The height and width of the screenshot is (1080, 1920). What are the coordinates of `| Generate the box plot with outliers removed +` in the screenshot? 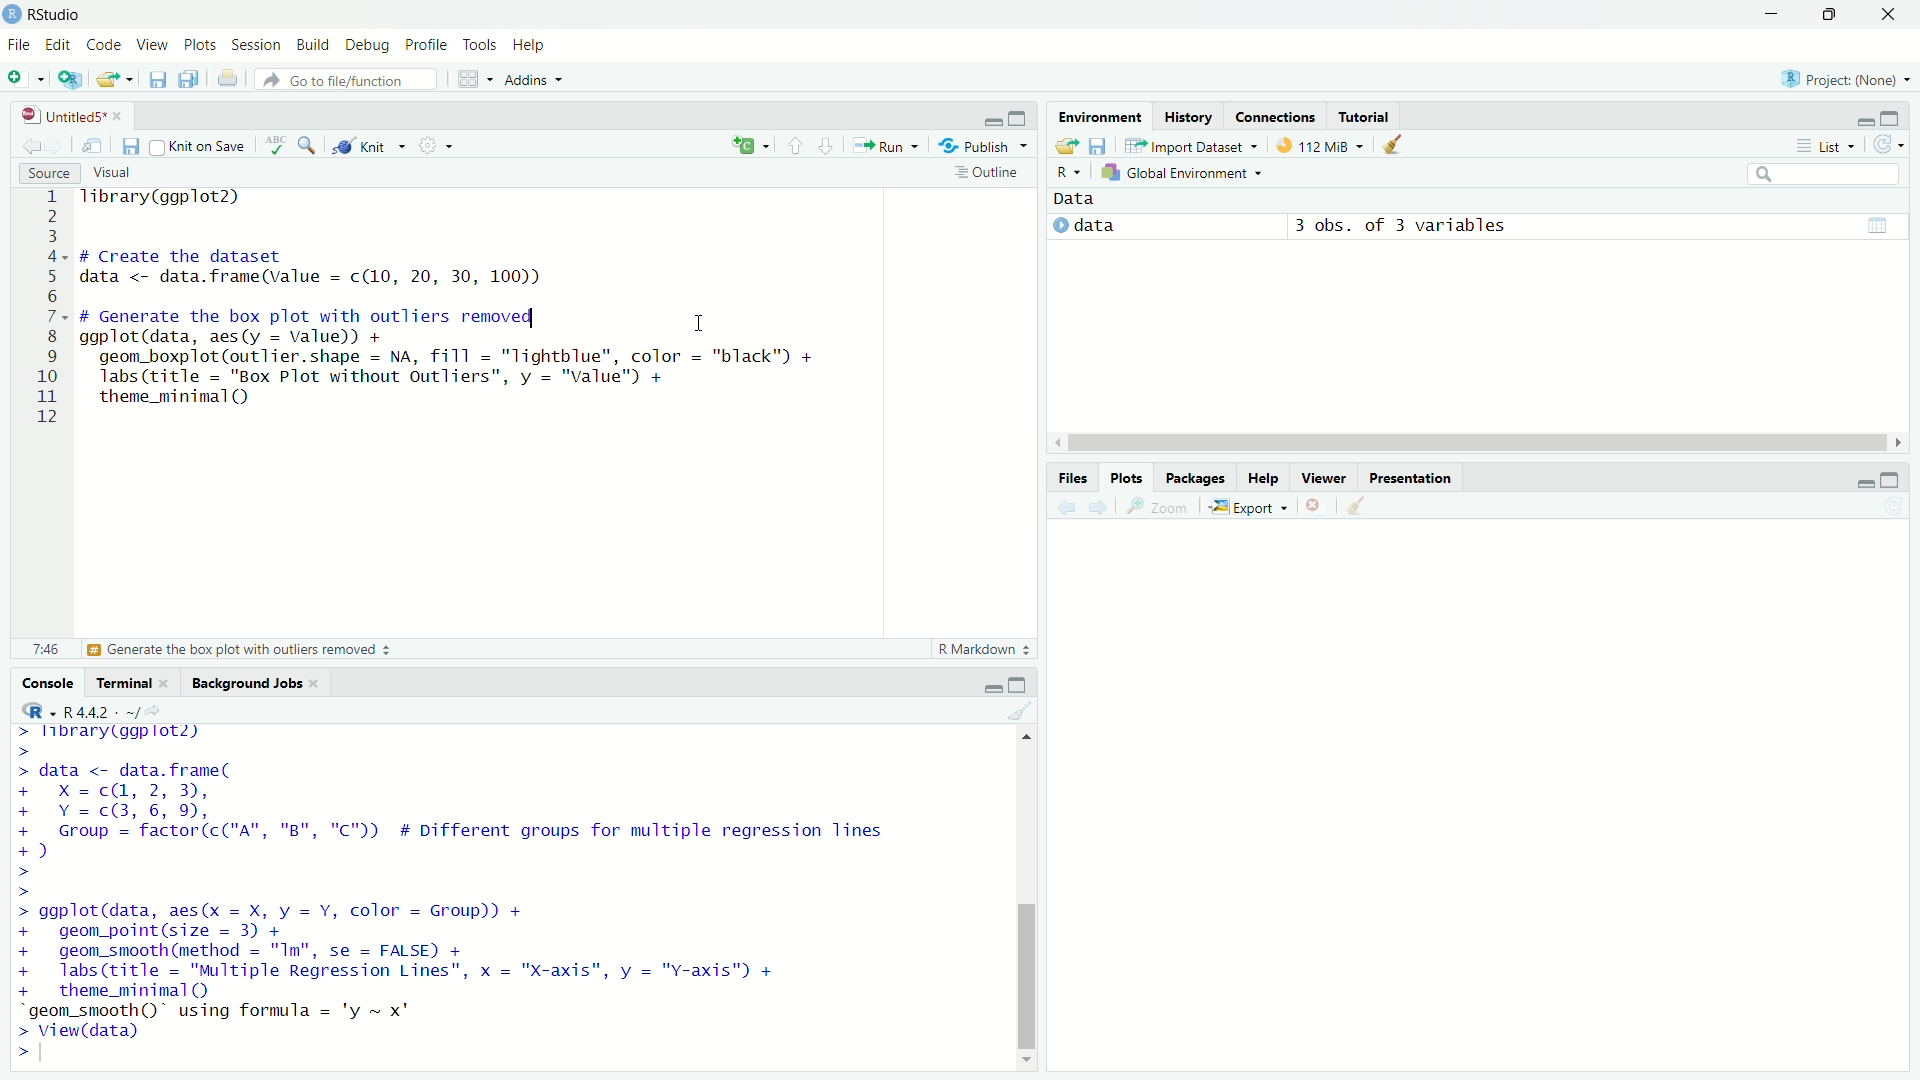 It's located at (240, 651).